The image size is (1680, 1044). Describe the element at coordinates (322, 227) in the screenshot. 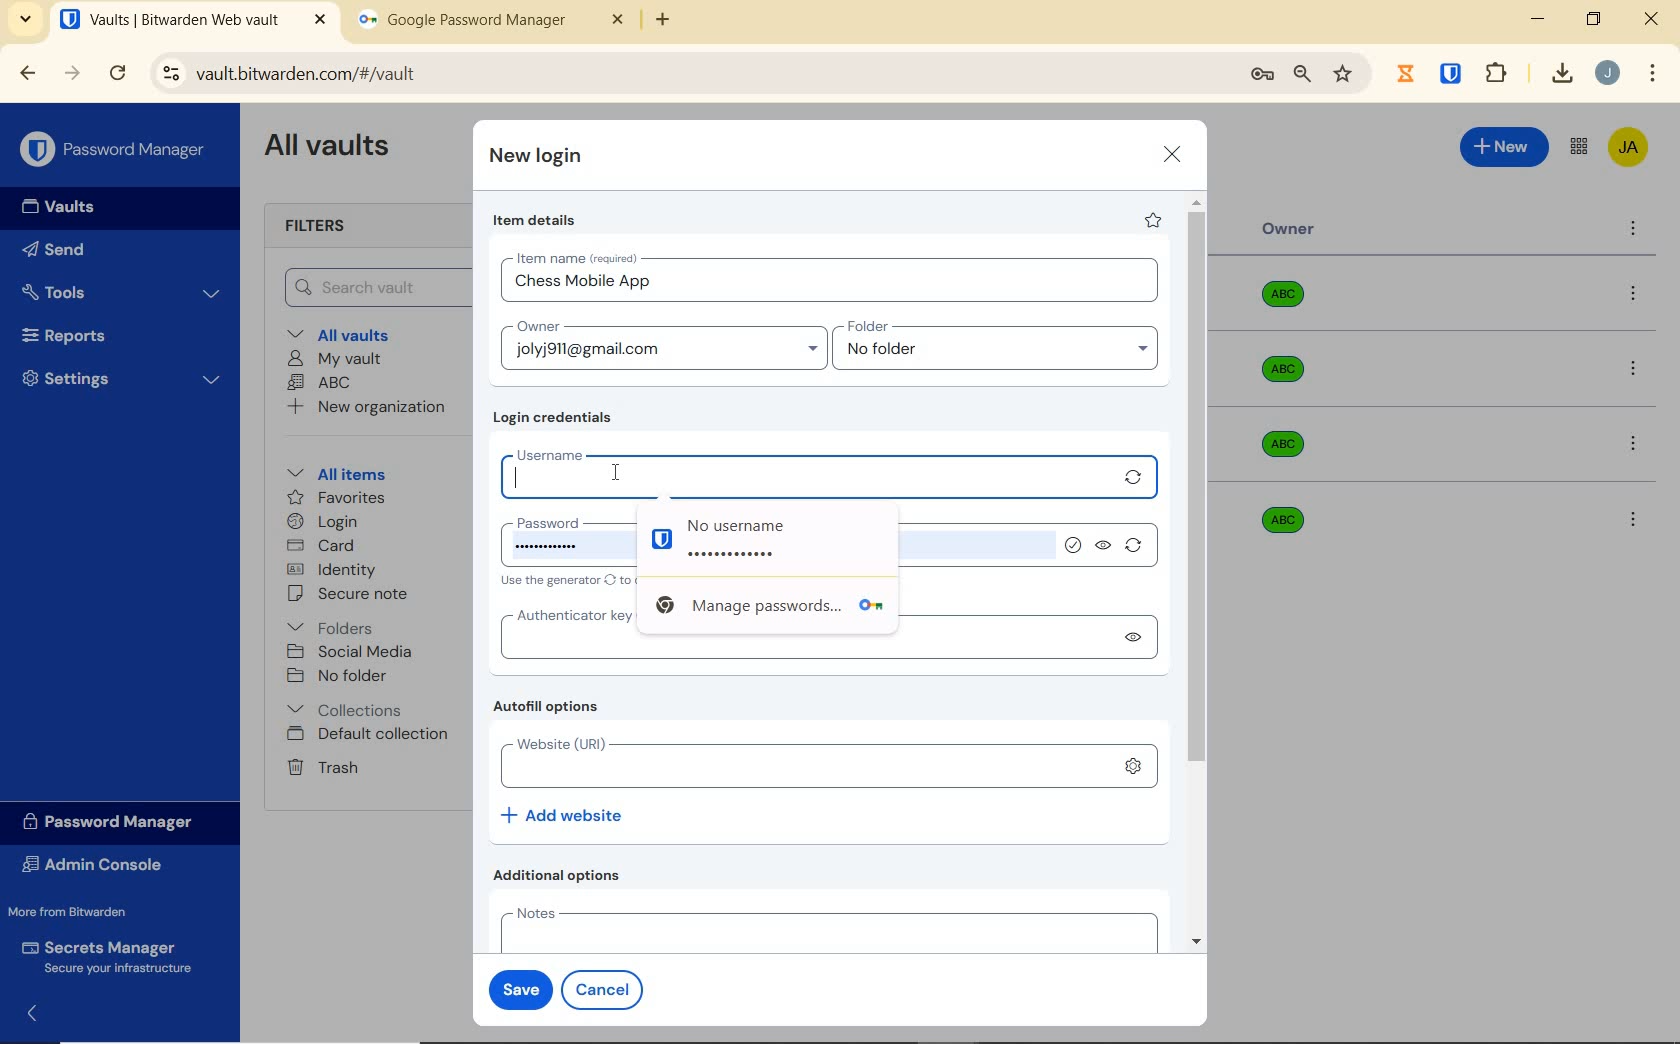

I see `Filters` at that location.